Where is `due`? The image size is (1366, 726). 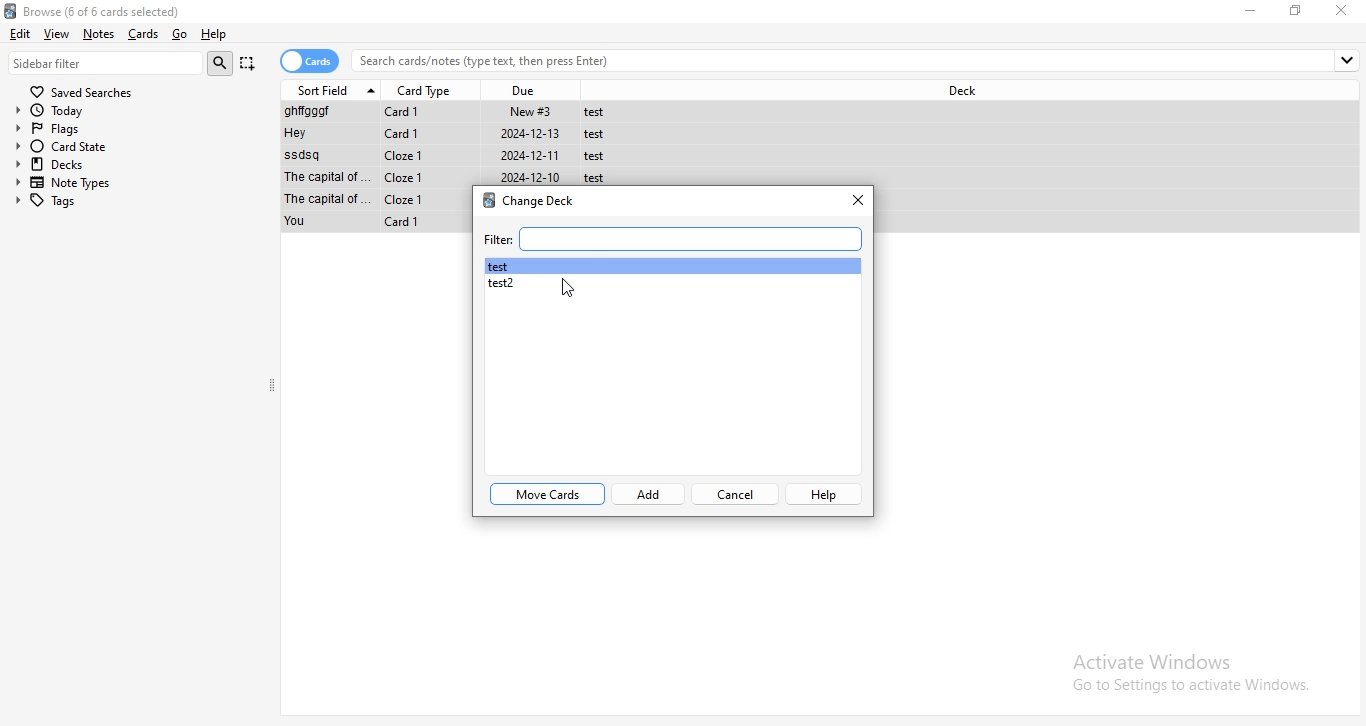
due is located at coordinates (530, 88).